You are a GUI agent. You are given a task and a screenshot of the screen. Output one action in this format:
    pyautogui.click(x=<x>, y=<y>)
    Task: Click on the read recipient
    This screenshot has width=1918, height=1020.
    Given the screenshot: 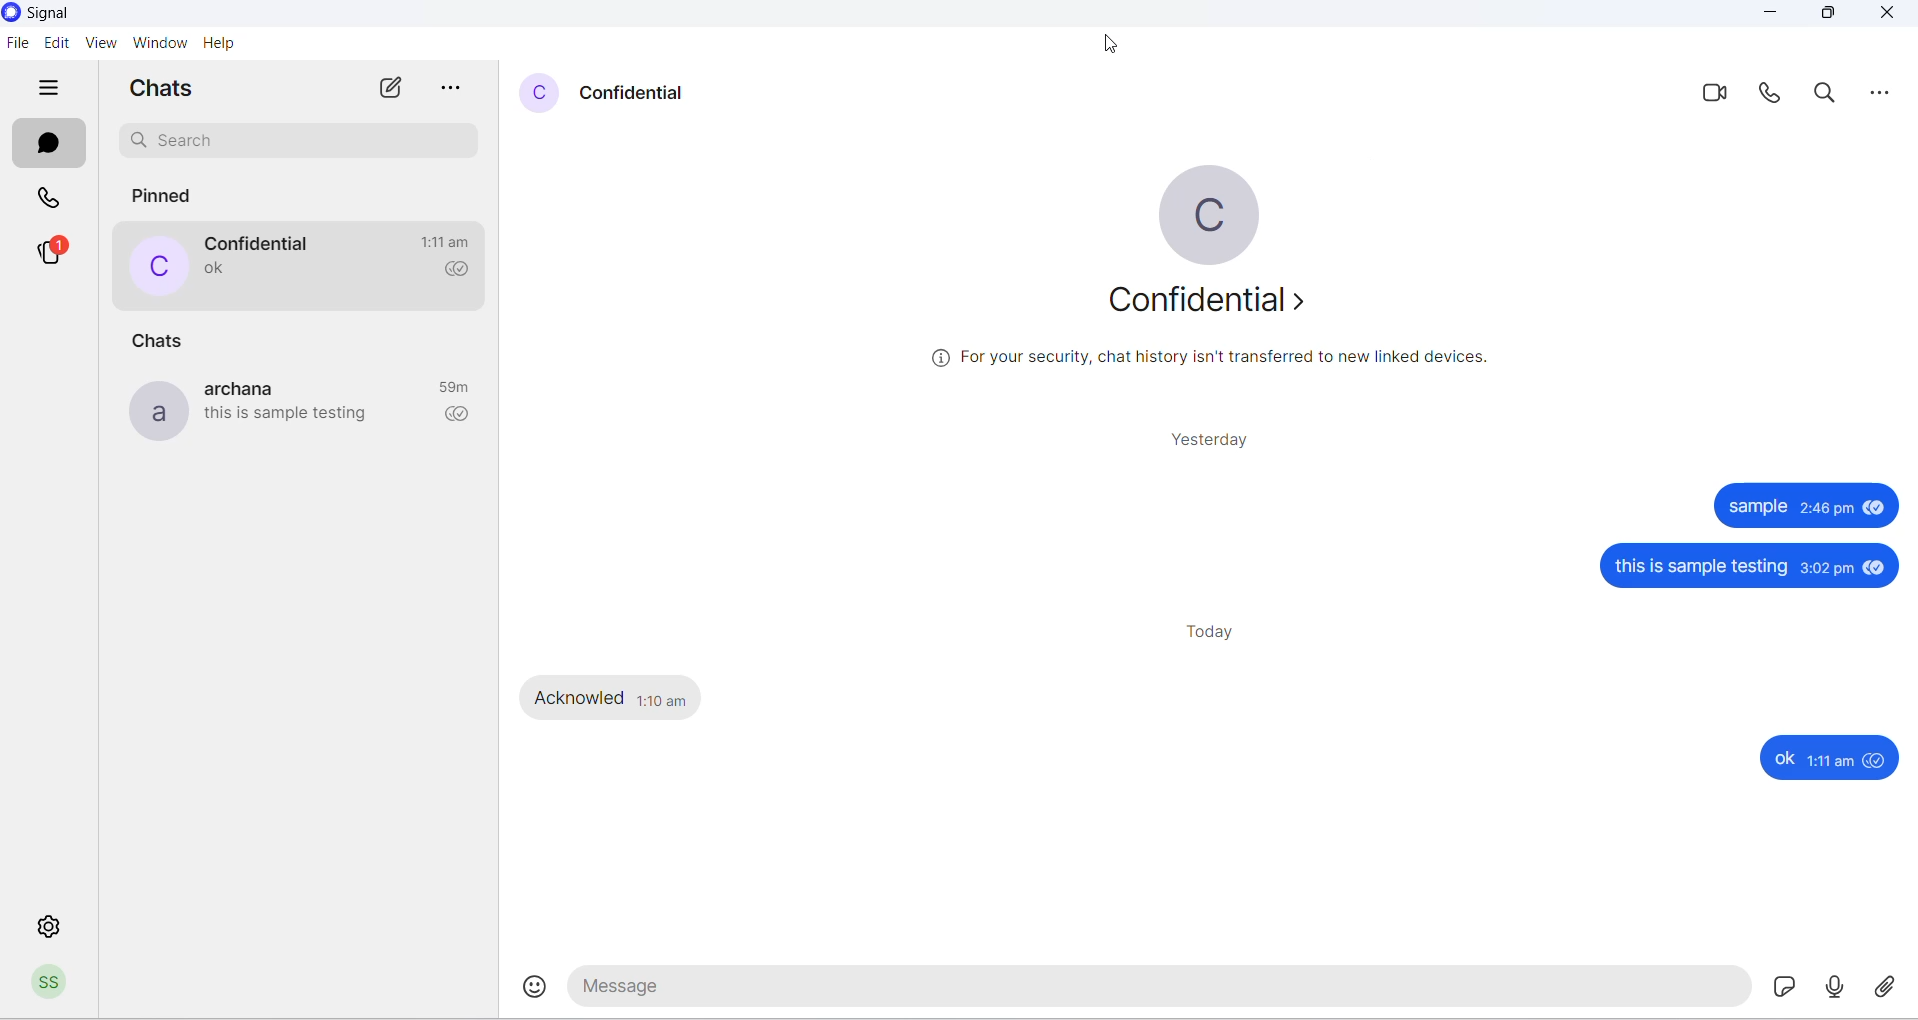 What is the action you would take?
    pyautogui.click(x=463, y=272)
    